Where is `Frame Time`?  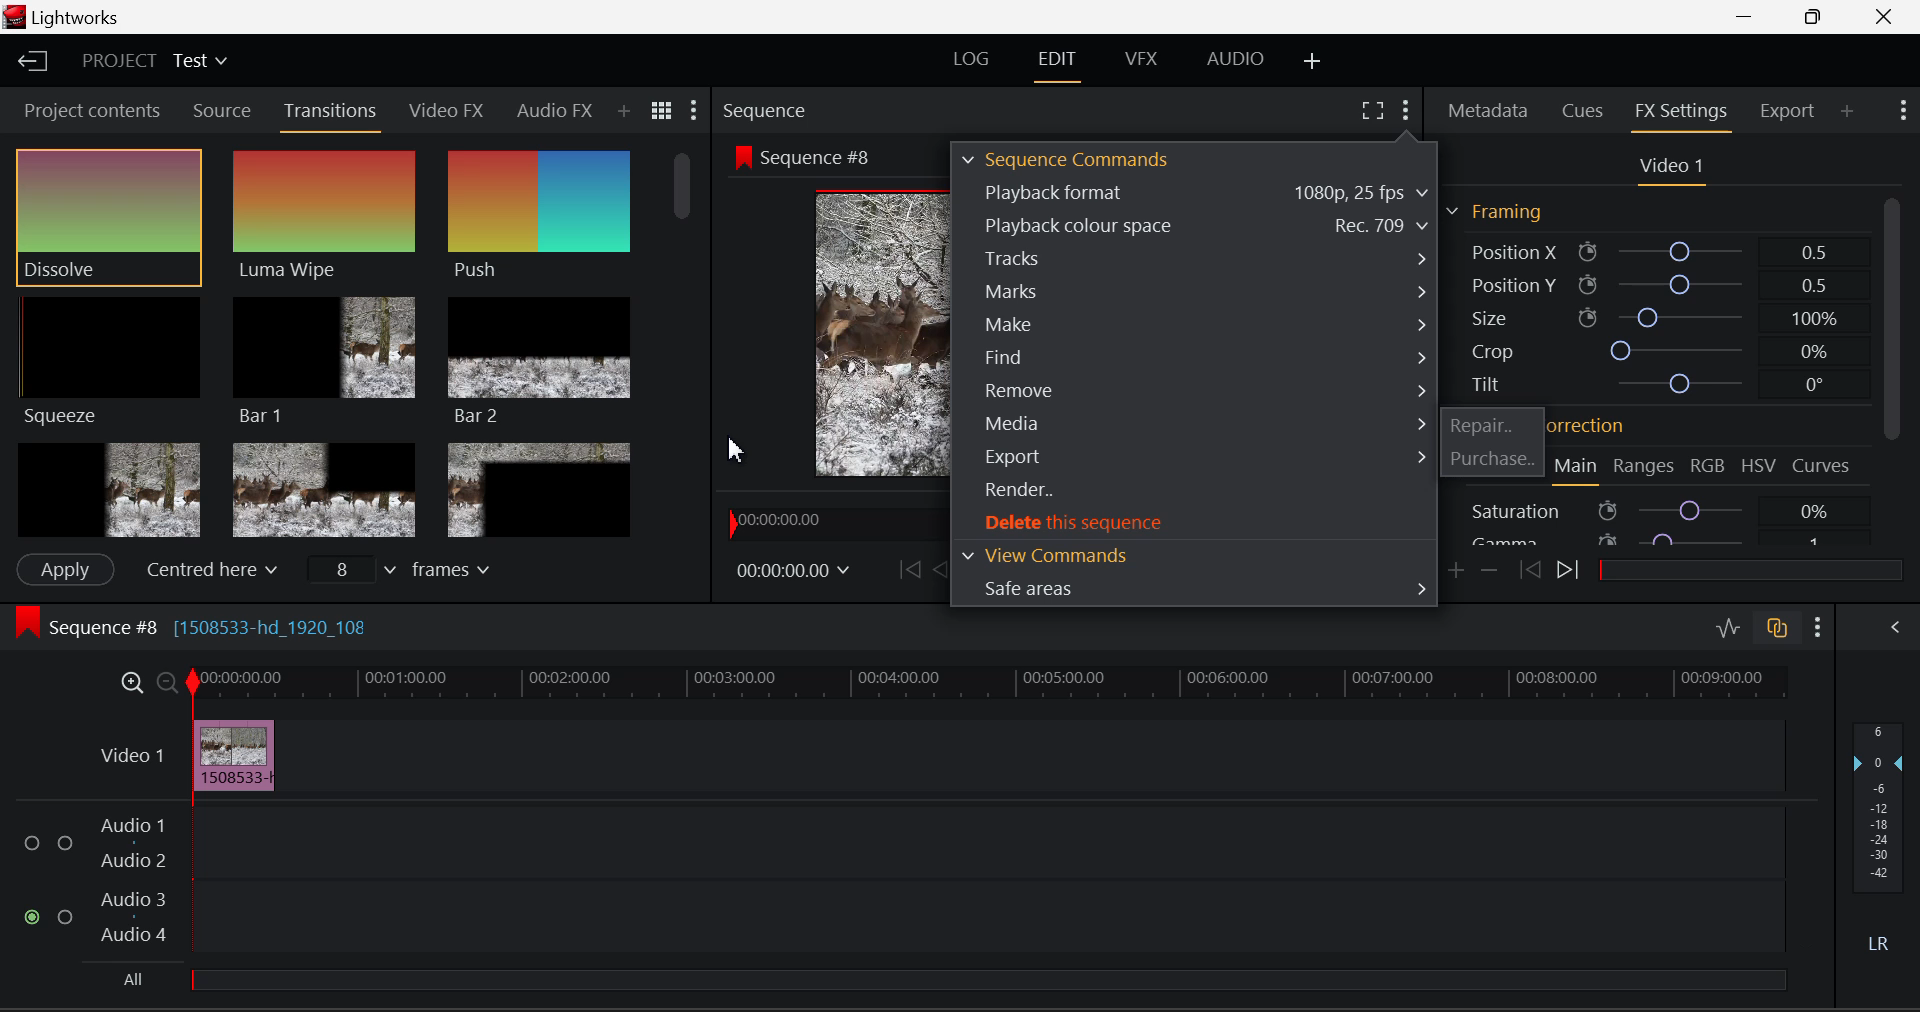 Frame Time is located at coordinates (794, 567).